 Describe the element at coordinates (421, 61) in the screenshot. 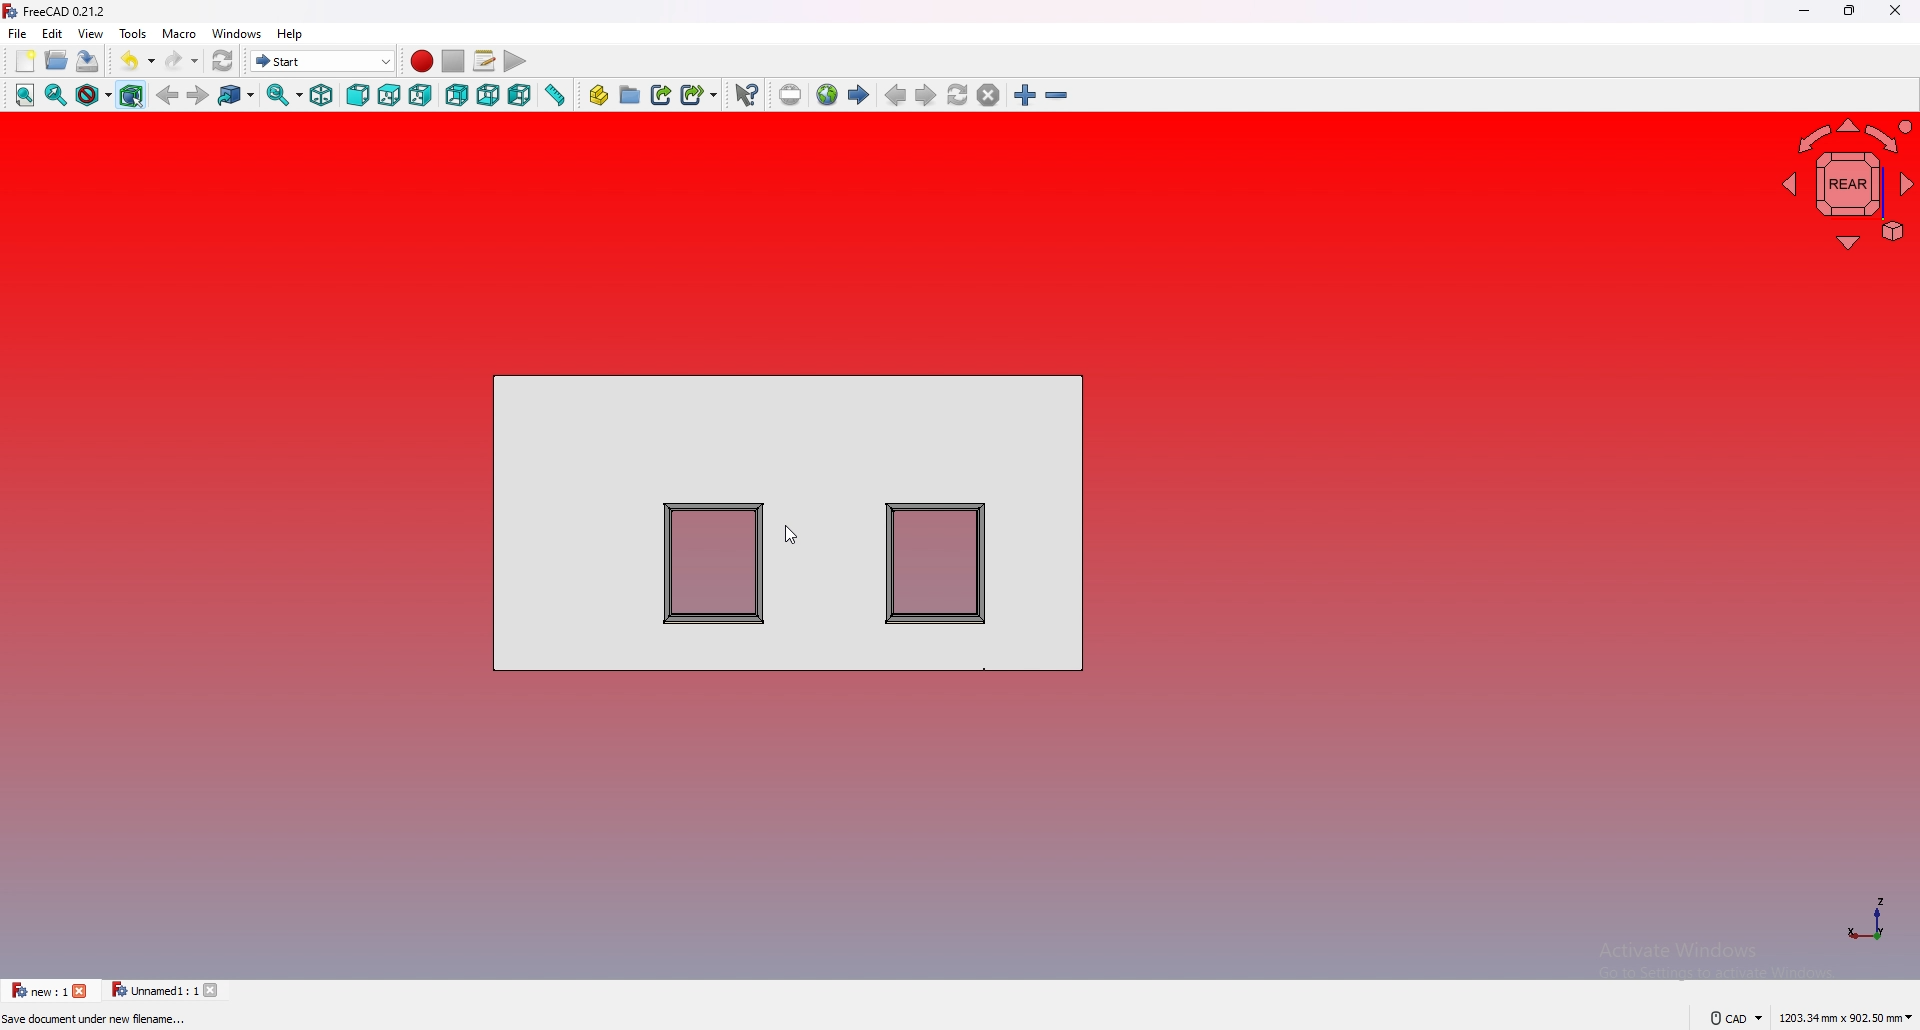

I see `record macros` at that location.